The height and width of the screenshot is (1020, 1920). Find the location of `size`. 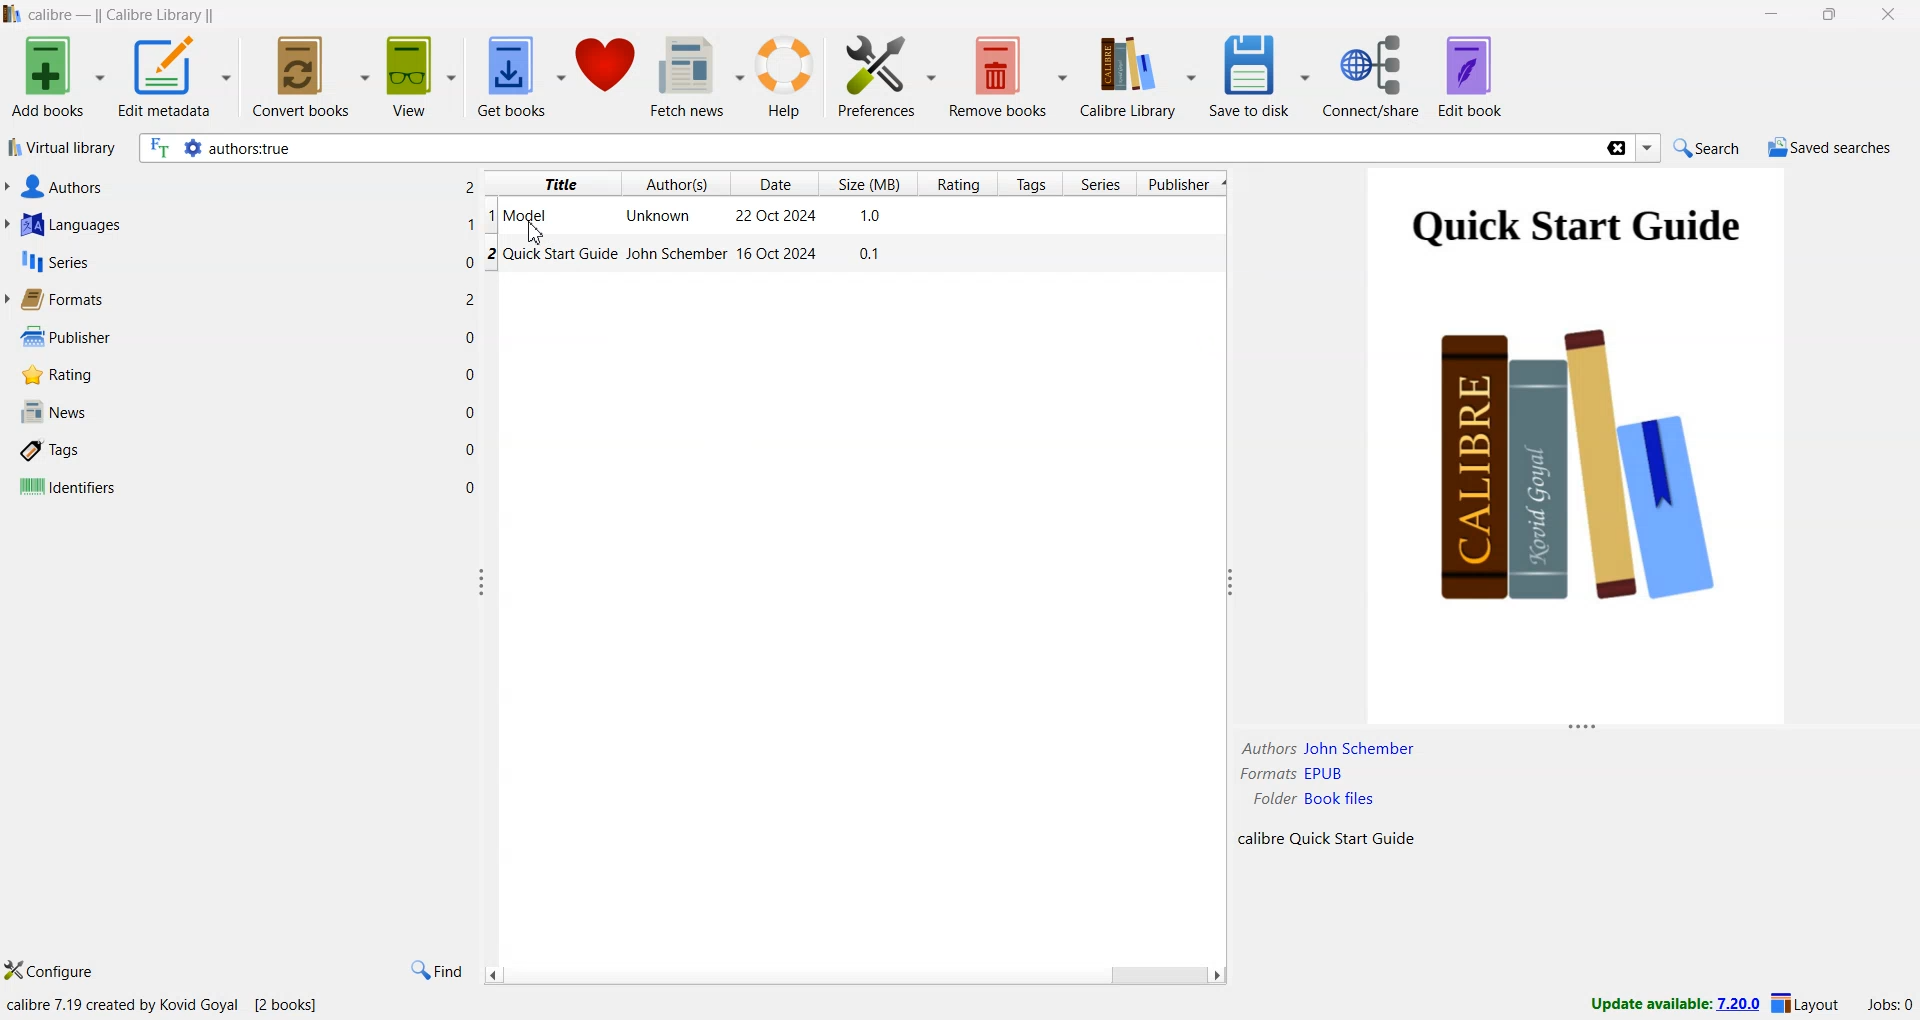

size is located at coordinates (871, 182).